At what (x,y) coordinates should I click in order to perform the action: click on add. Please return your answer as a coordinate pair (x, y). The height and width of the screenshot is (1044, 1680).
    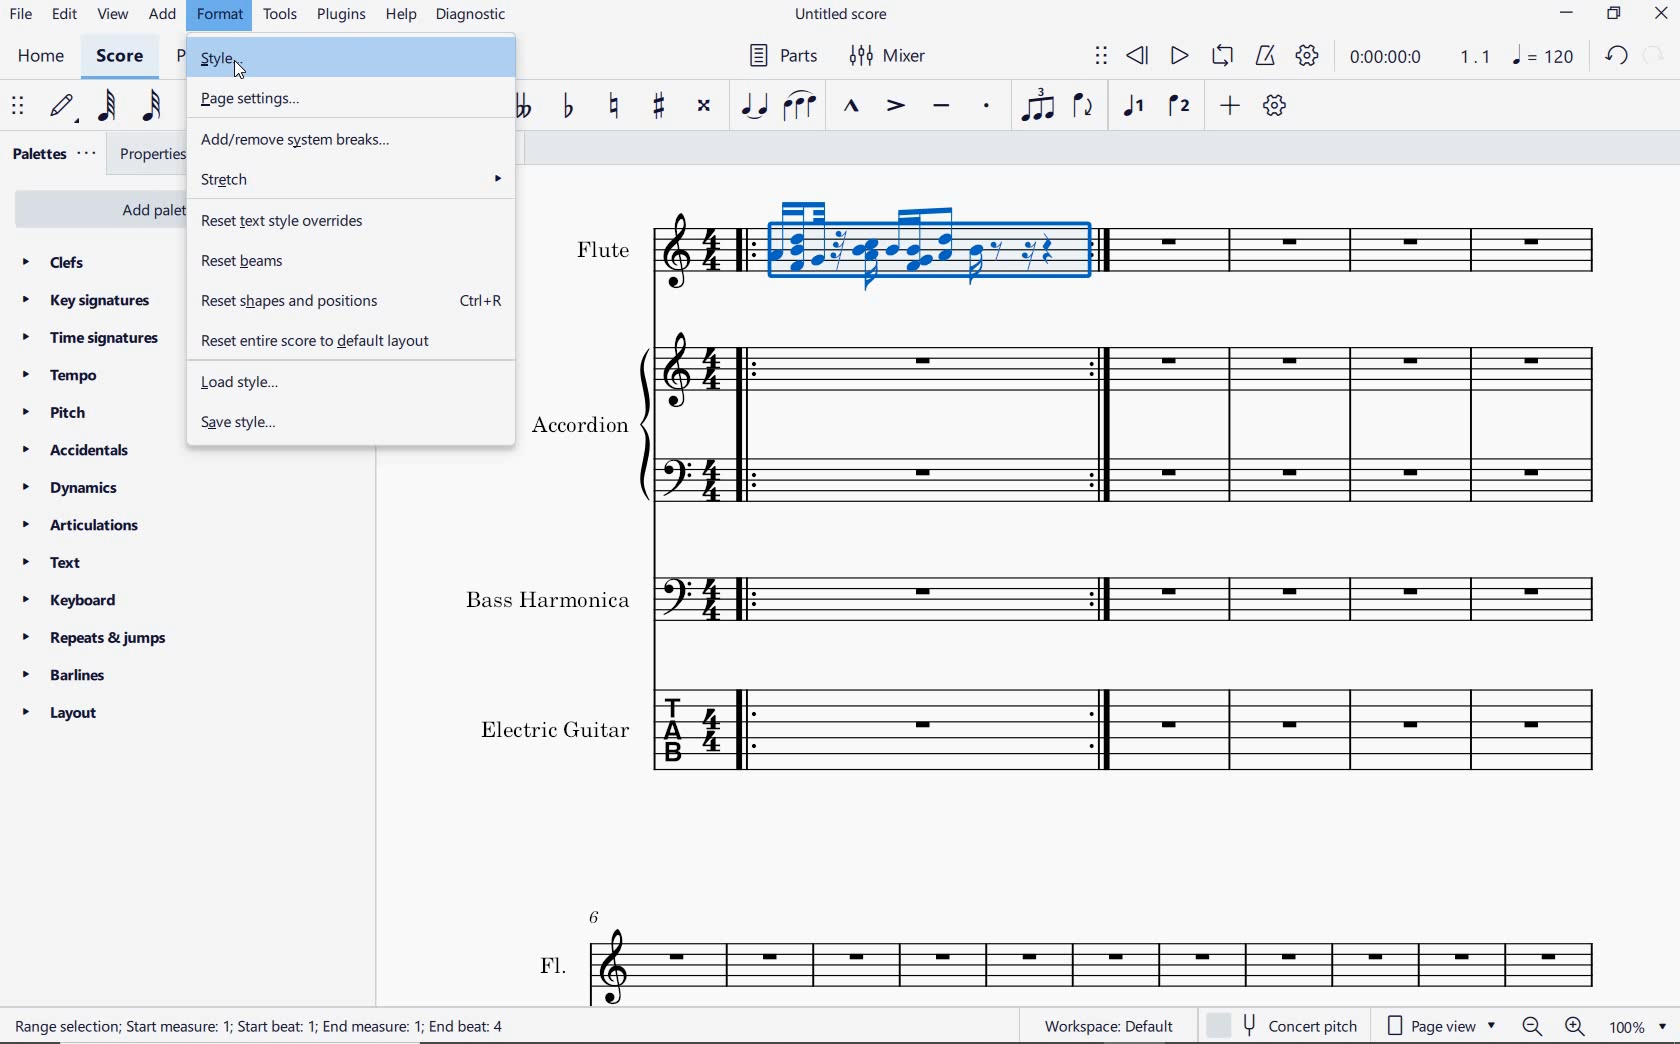
    Looking at the image, I should click on (1229, 105).